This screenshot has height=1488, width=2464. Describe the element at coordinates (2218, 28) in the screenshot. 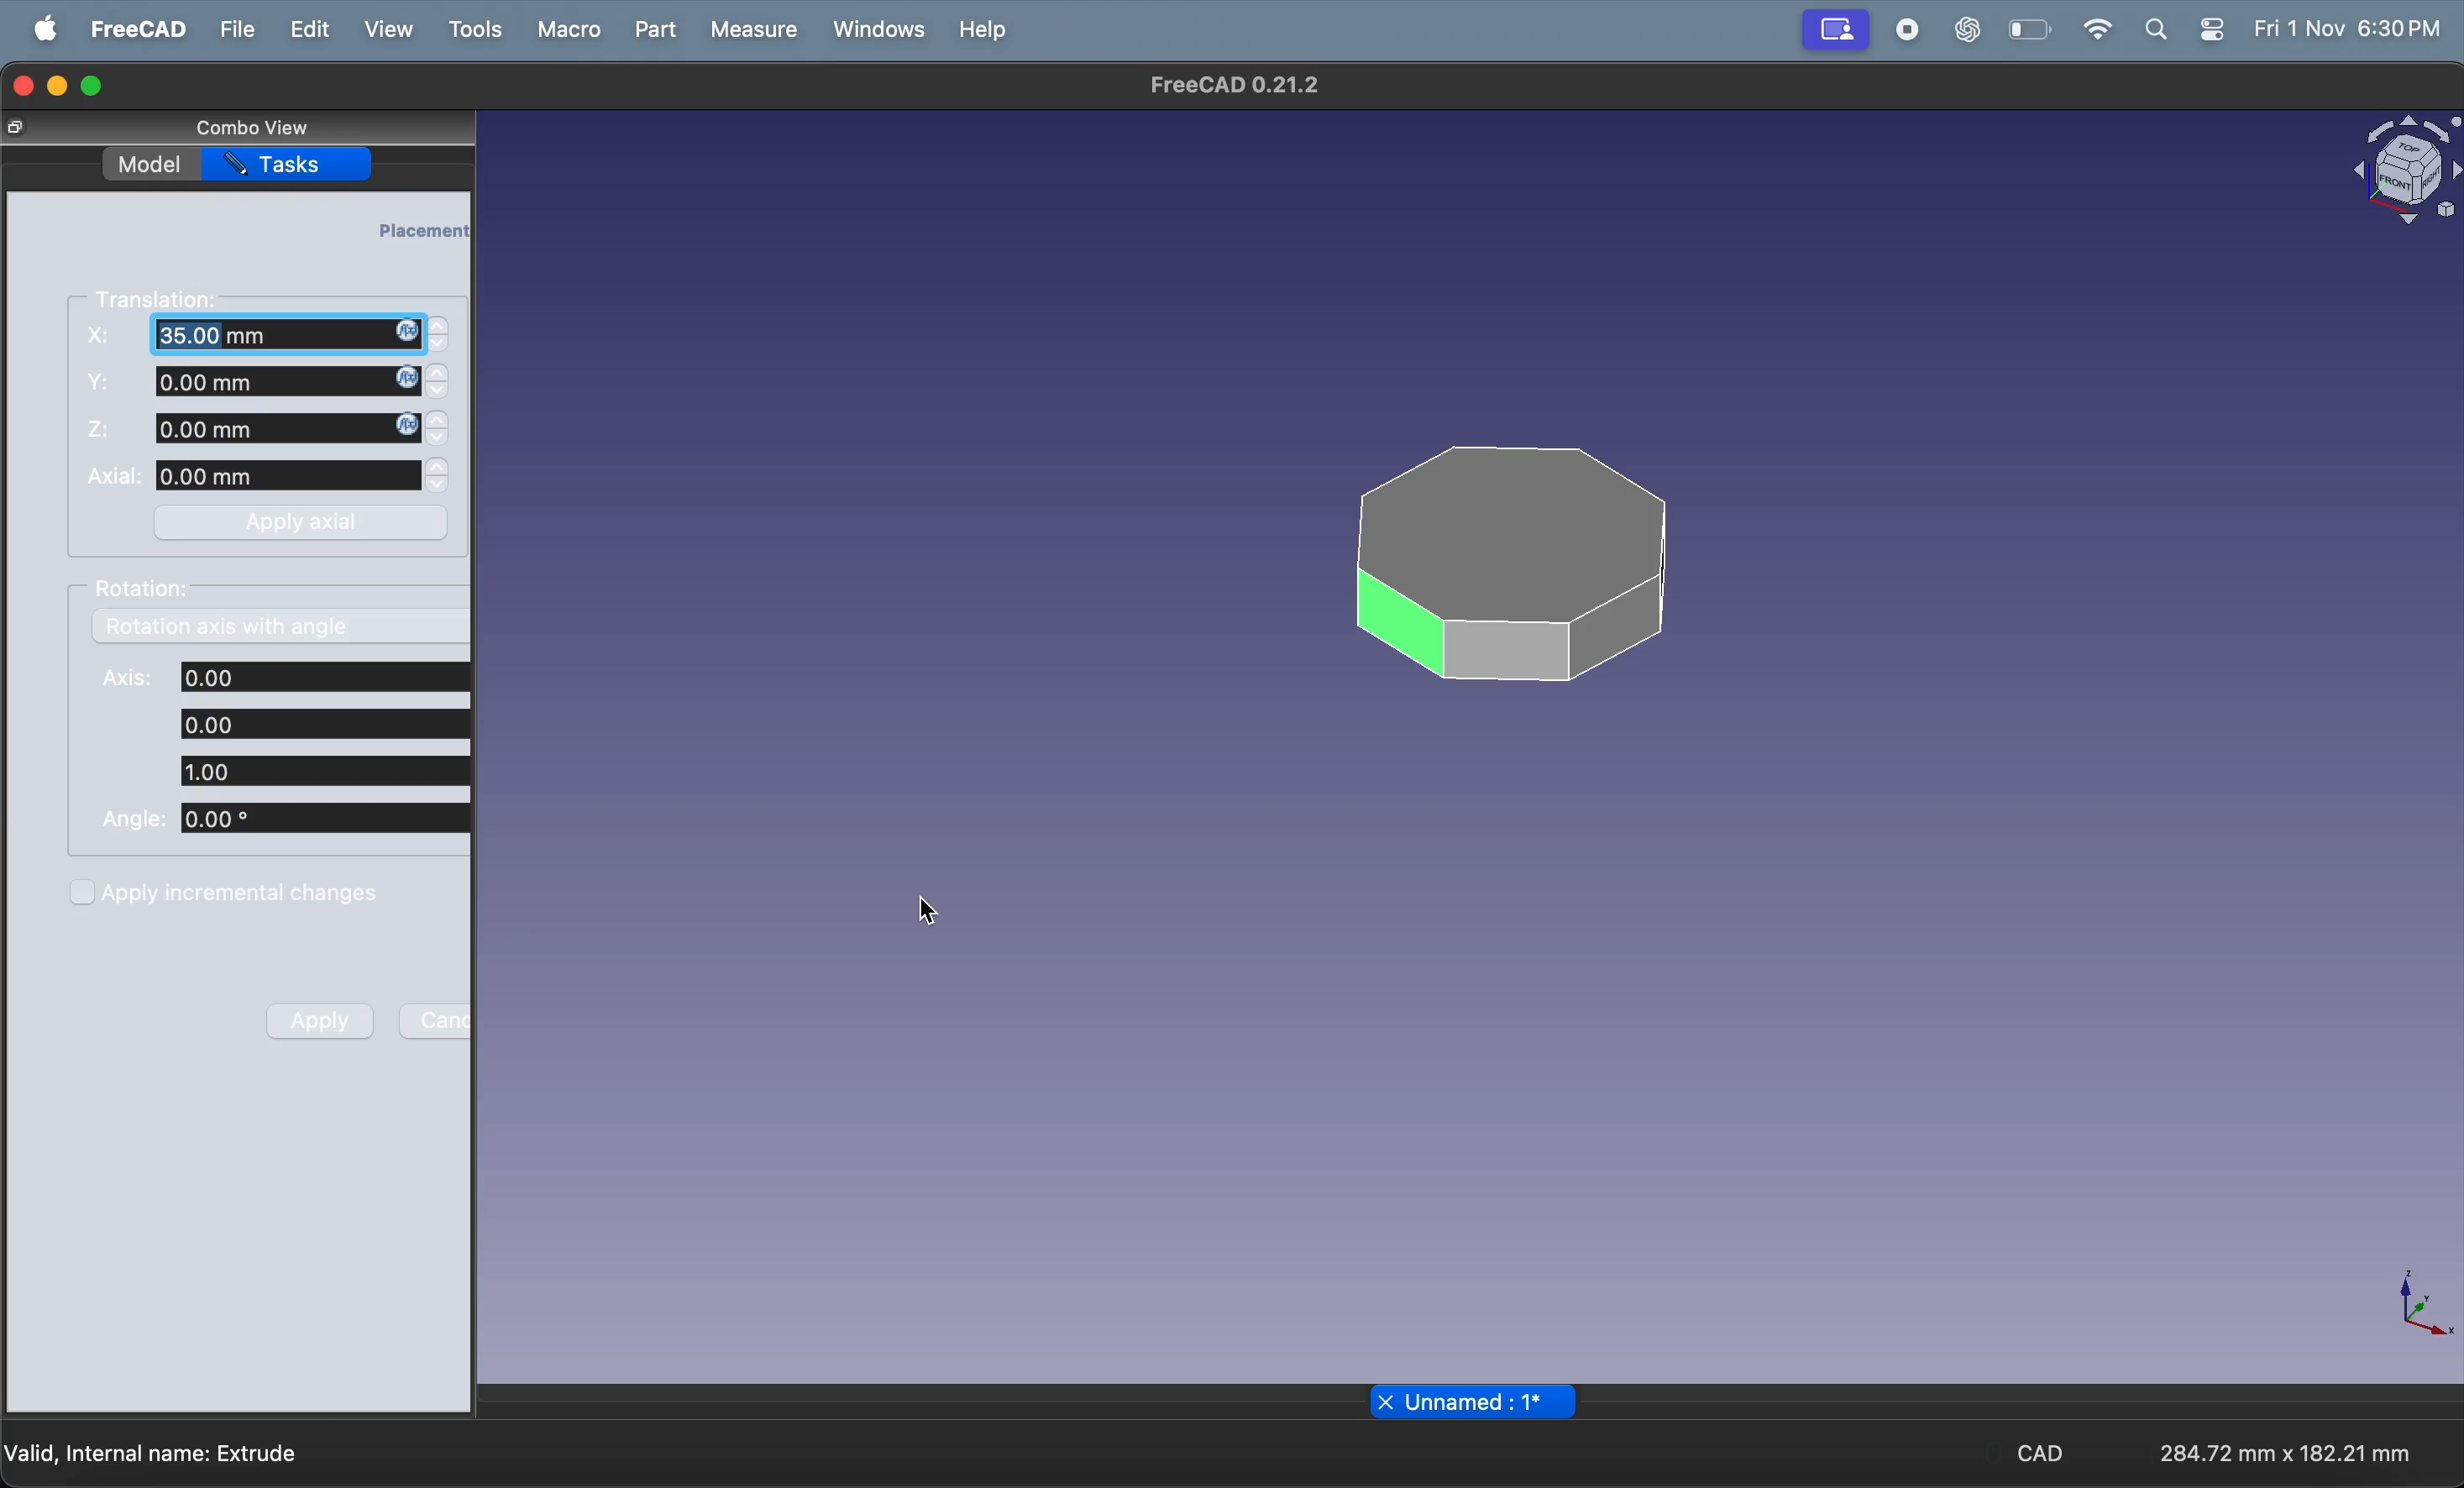

I see `apple widgets` at that location.